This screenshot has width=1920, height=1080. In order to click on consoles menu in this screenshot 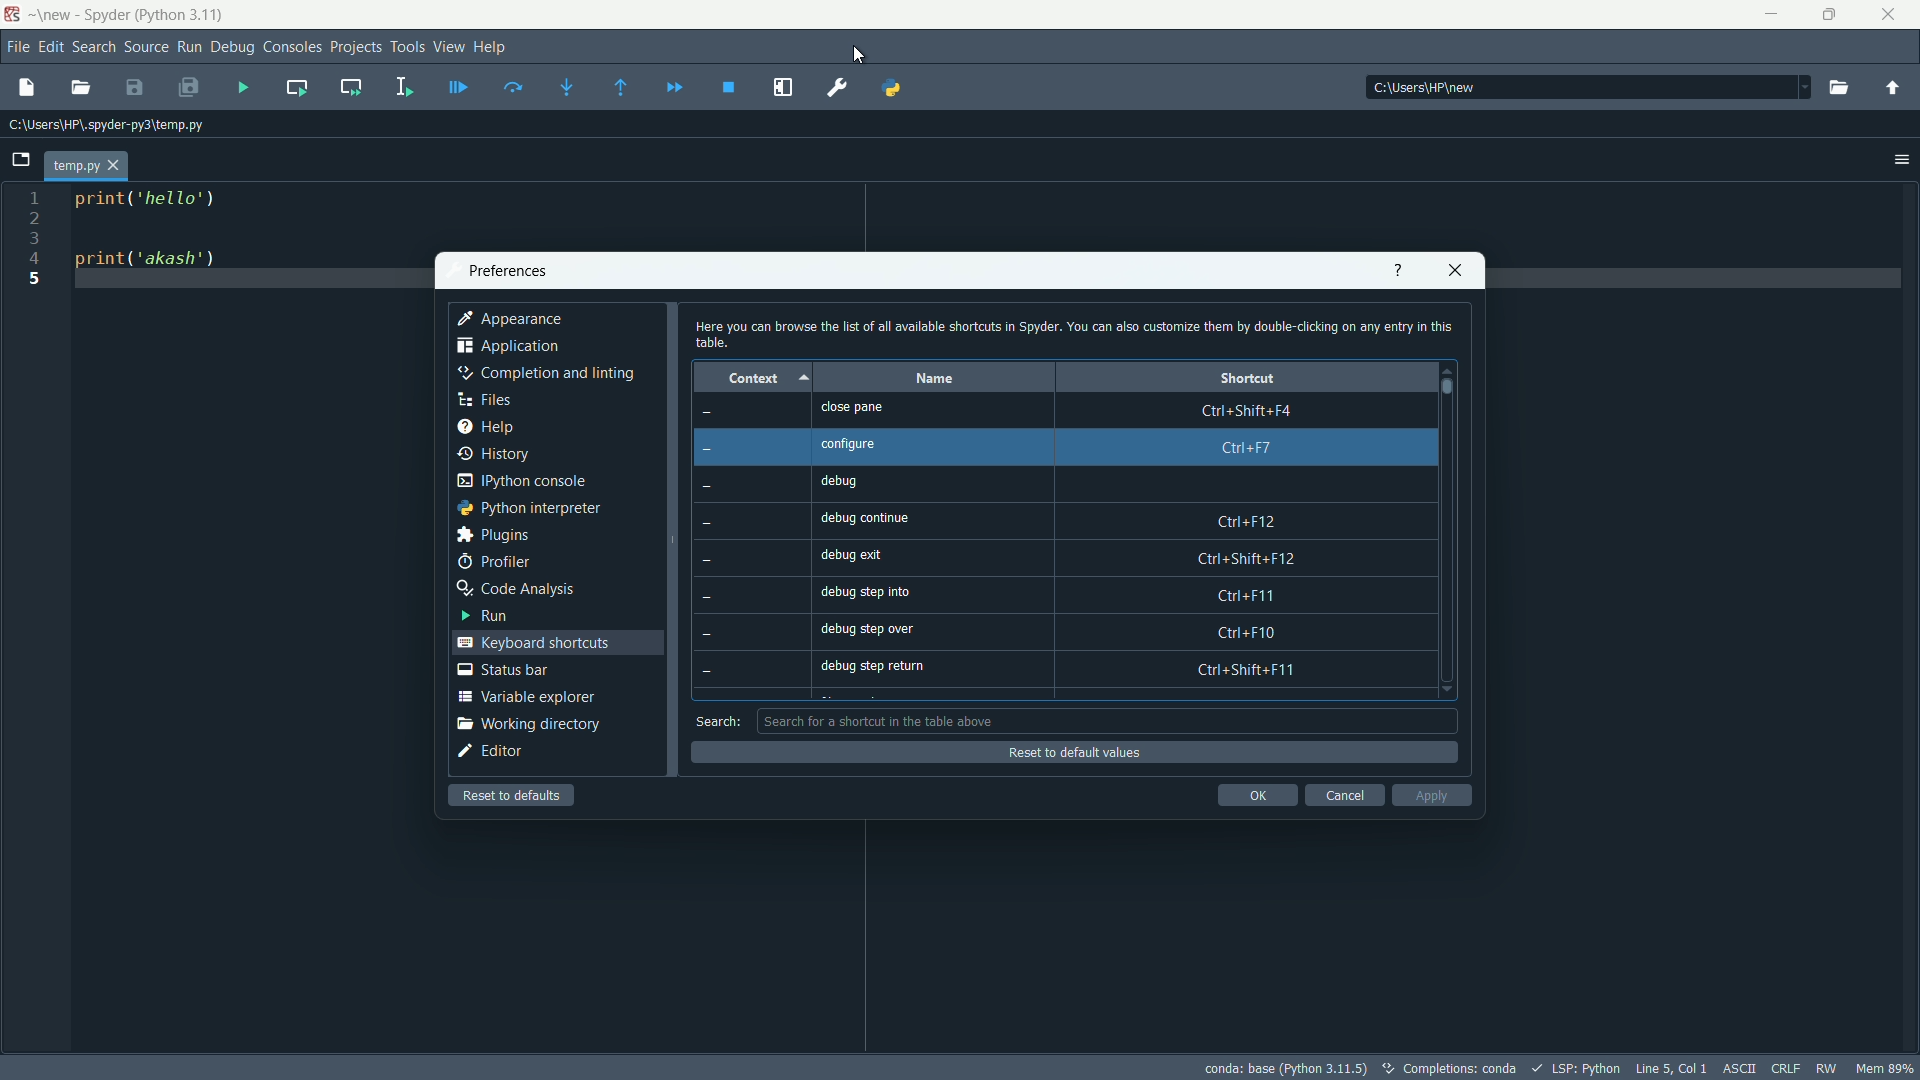, I will do `click(293, 47)`.